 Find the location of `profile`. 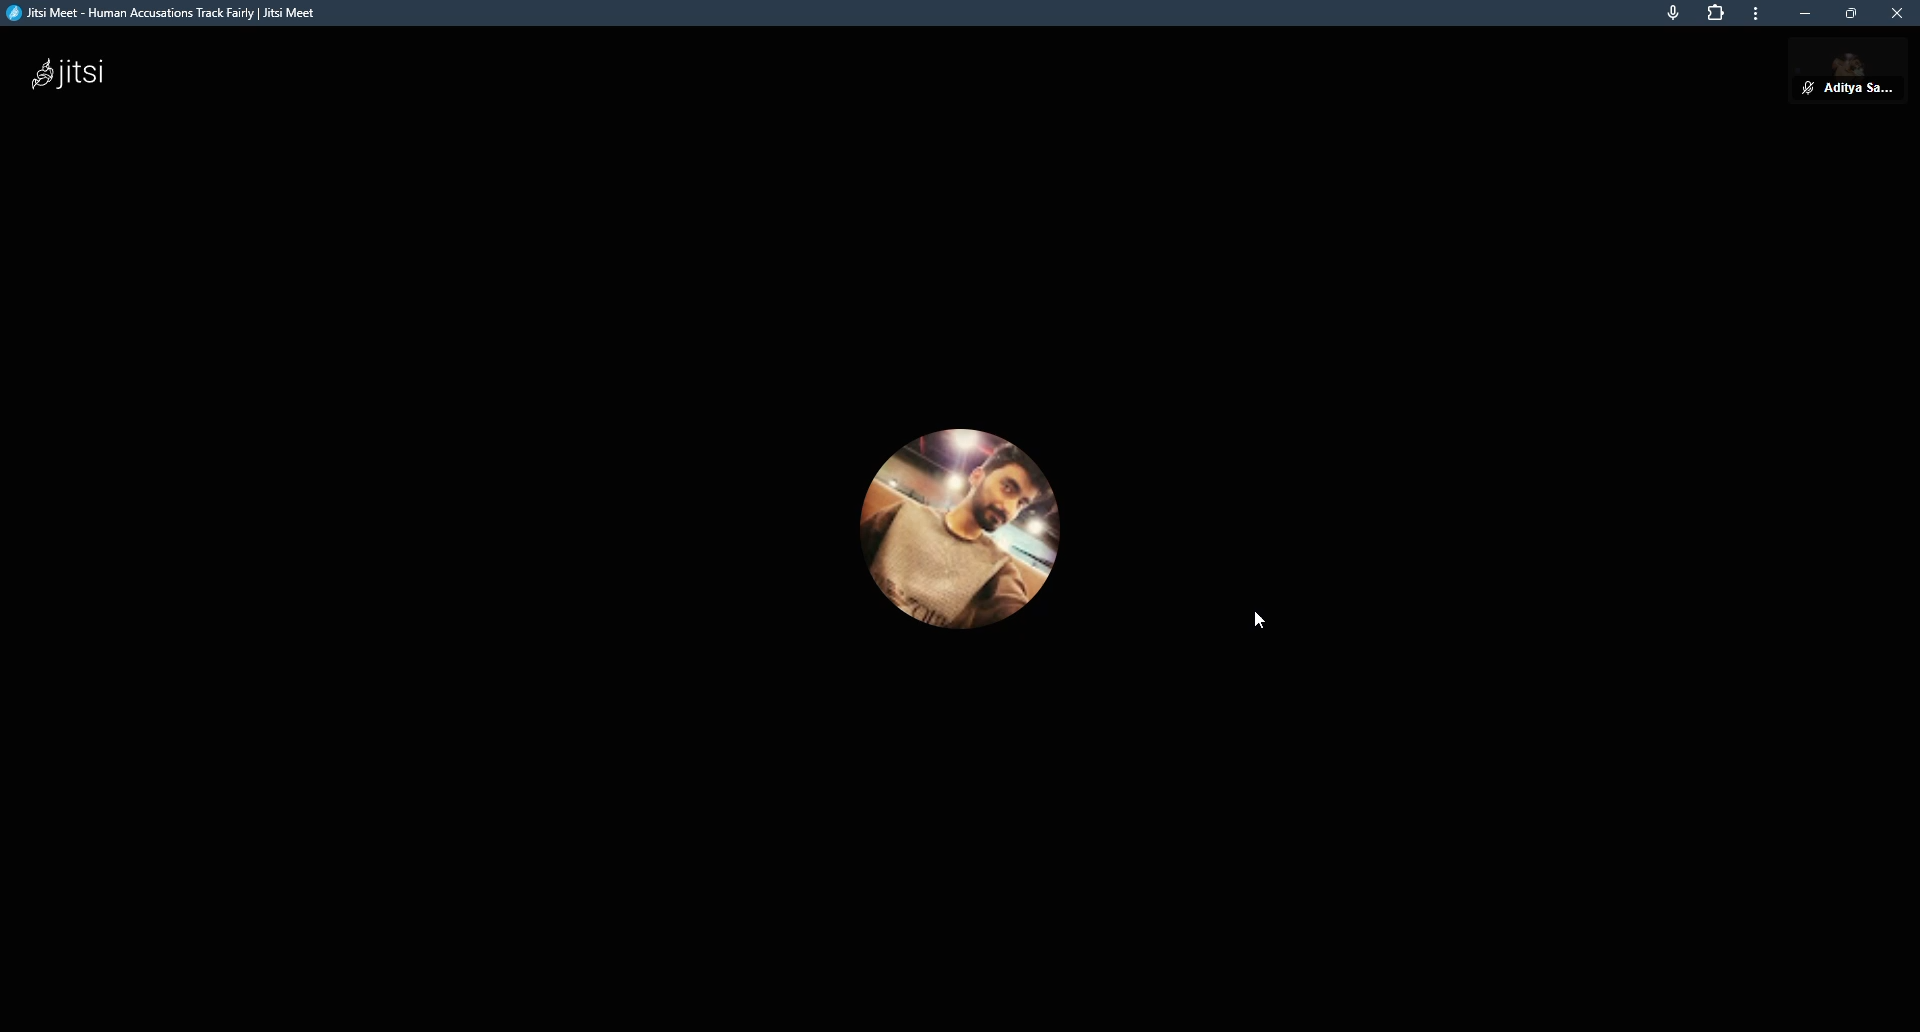

profile is located at coordinates (1861, 71).